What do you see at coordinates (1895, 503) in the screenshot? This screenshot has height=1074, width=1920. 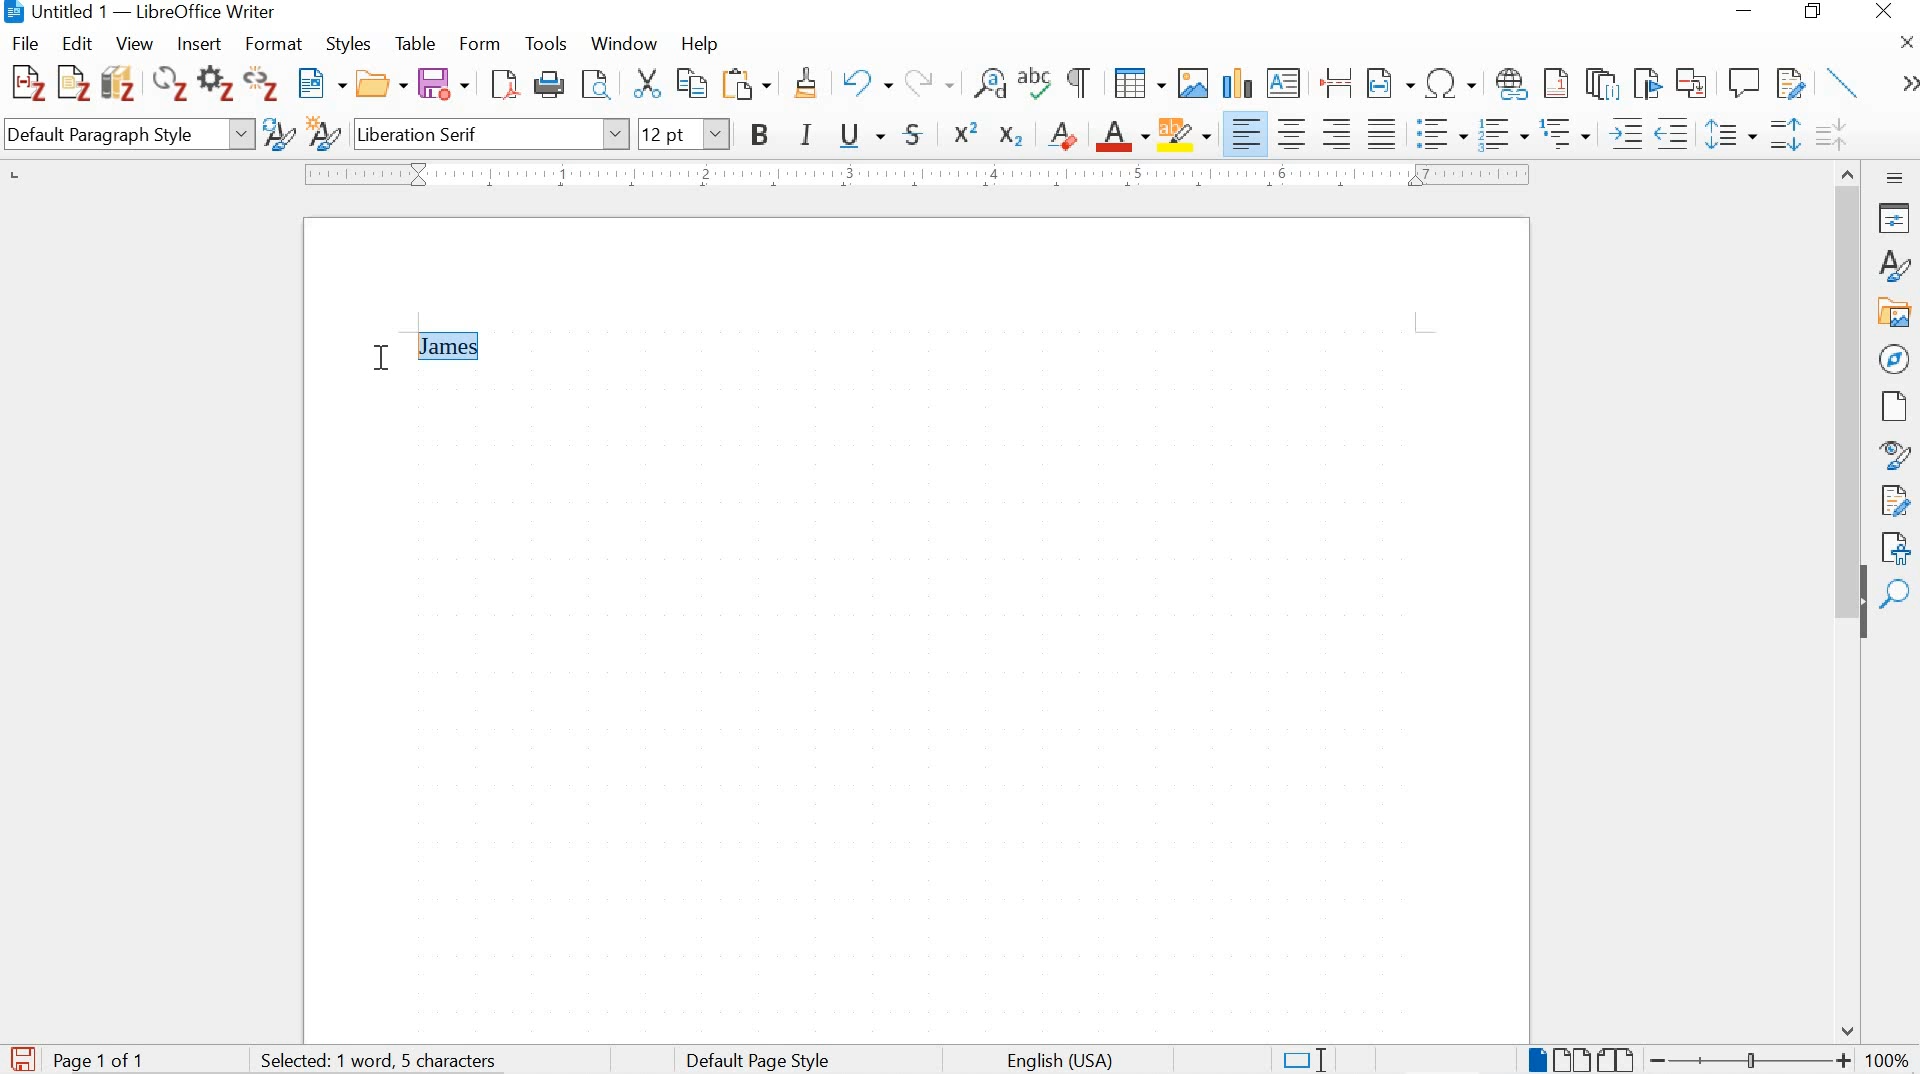 I see `manage changes` at bounding box center [1895, 503].